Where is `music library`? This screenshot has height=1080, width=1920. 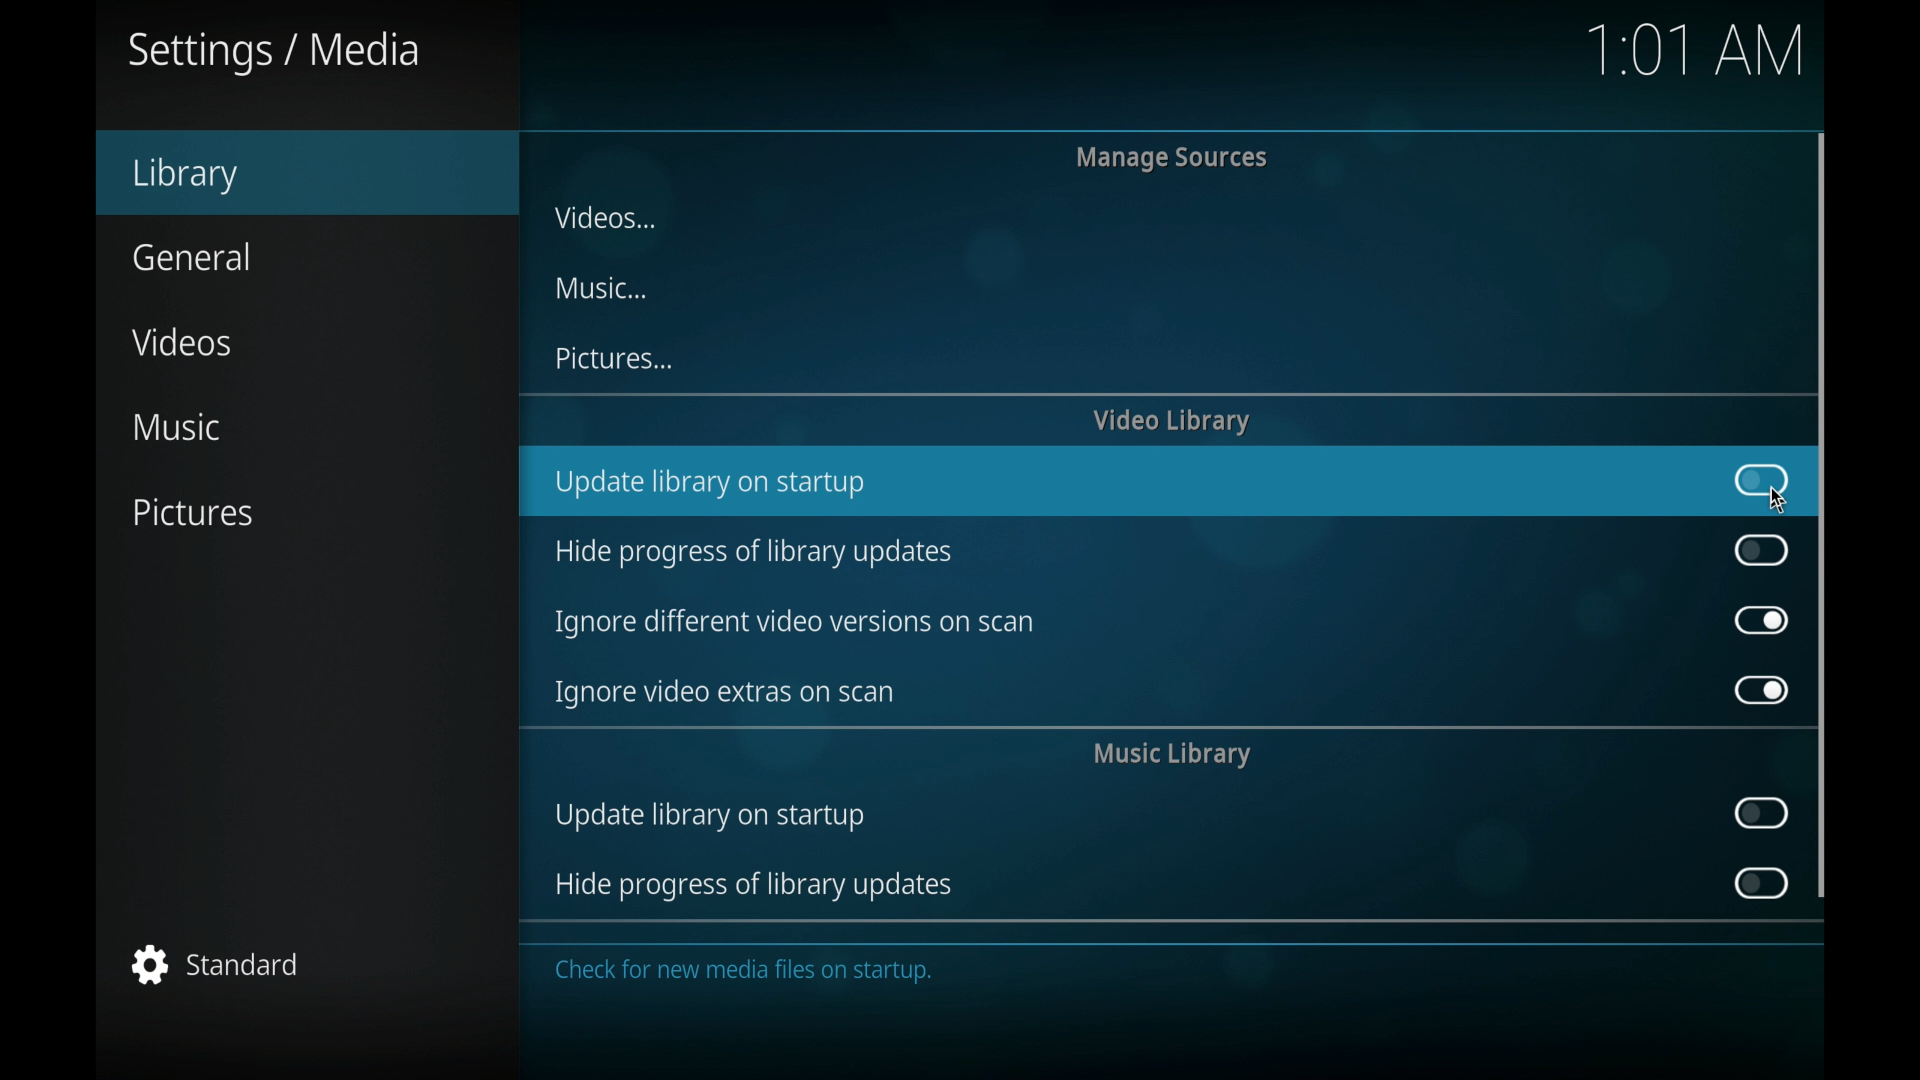
music library is located at coordinates (1172, 755).